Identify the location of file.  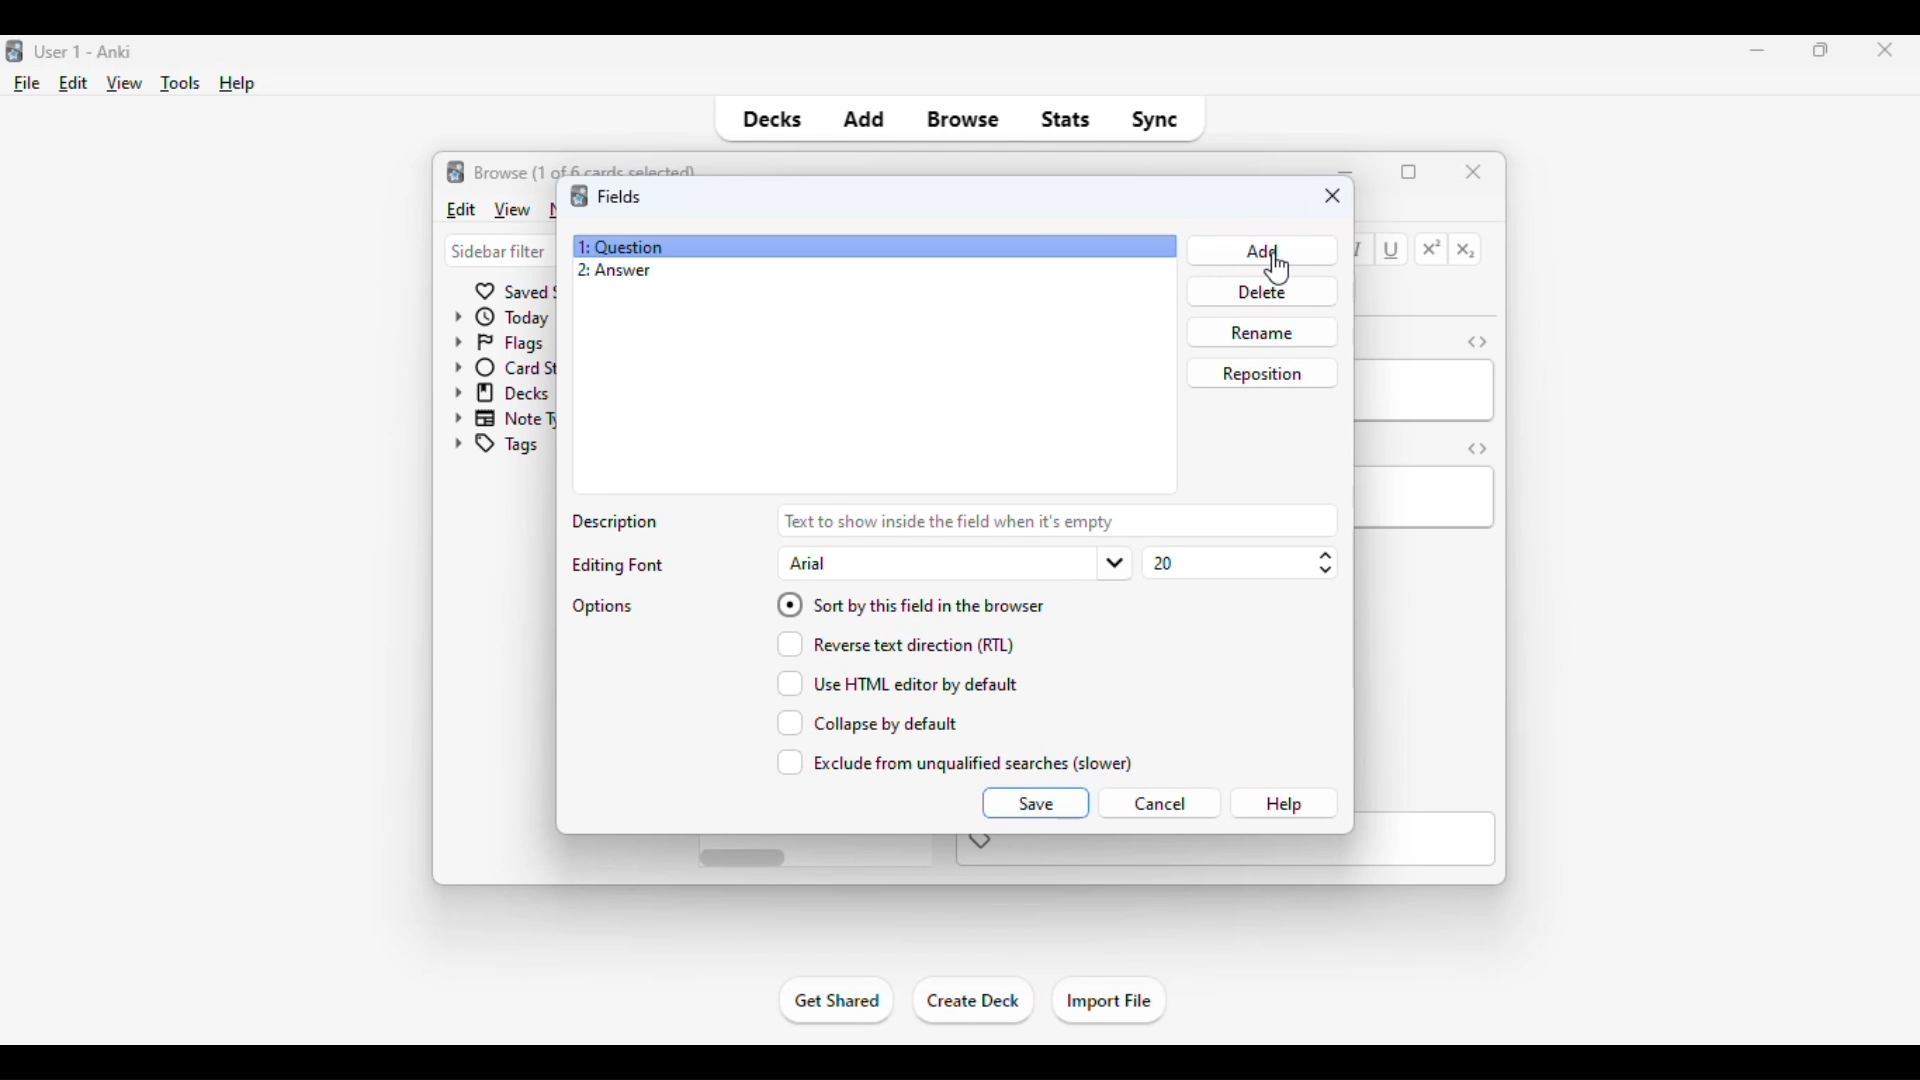
(28, 84).